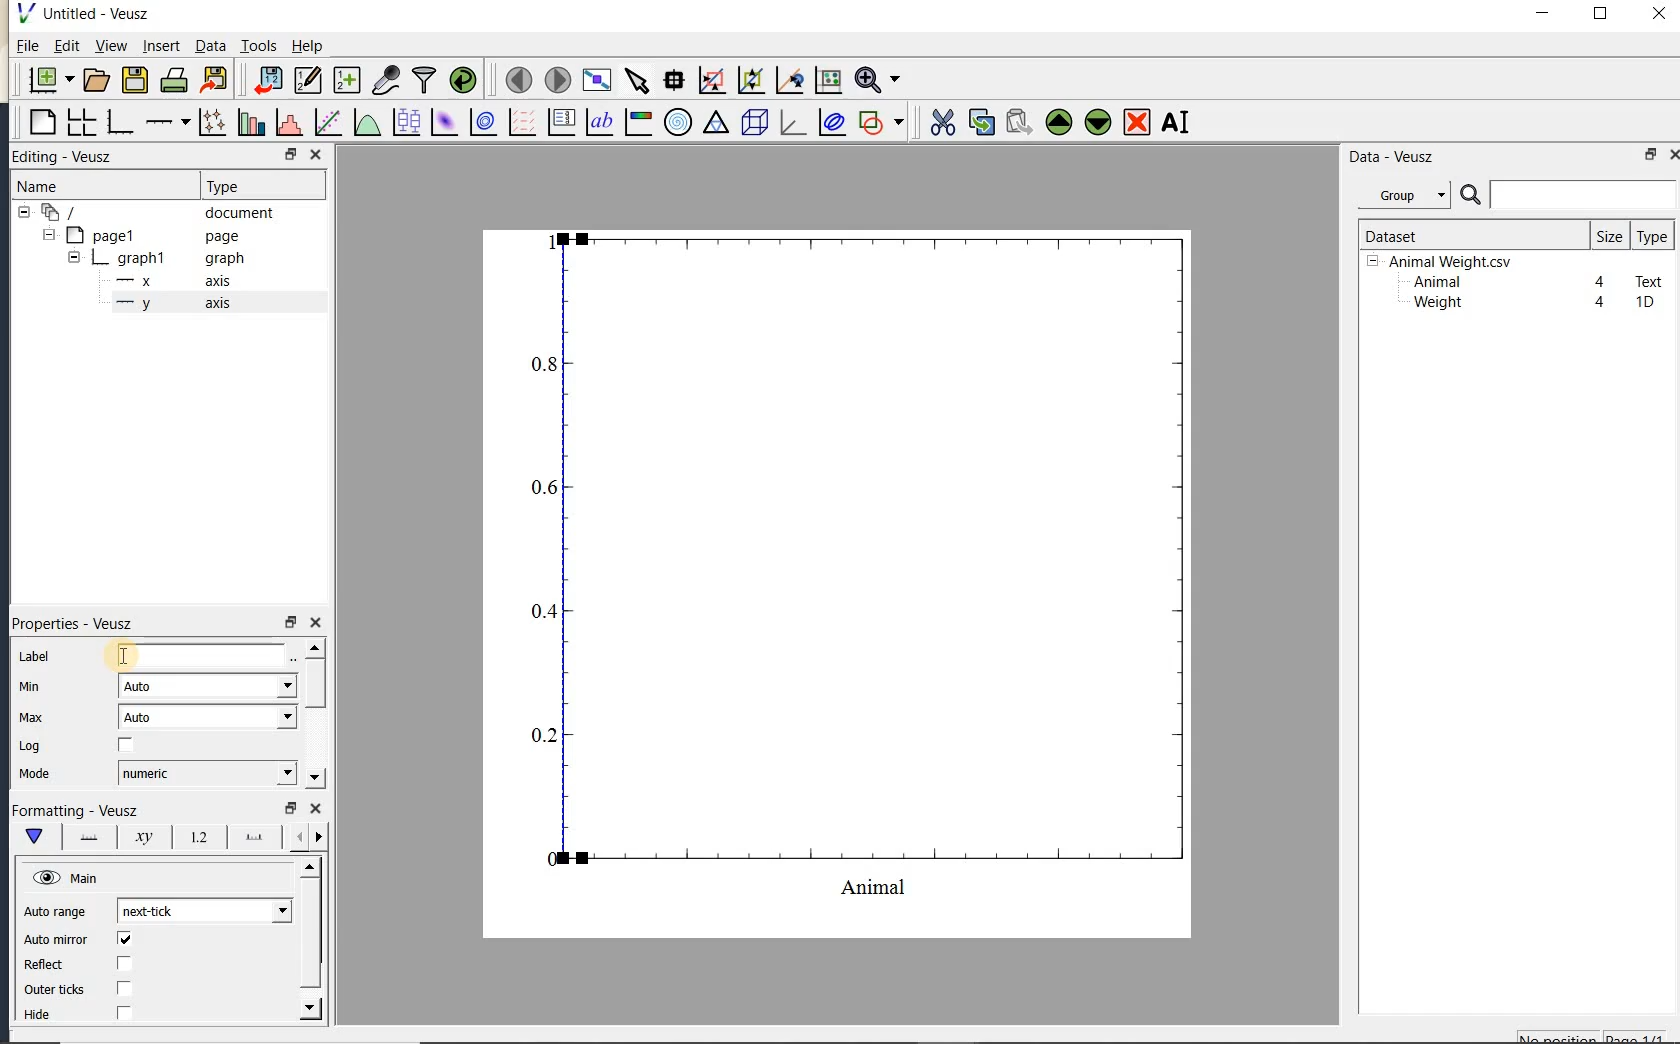  What do you see at coordinates (1019, 124) in the screenshot?
I see `paste widget from the clipboard` at bounding box center [1019, 124].